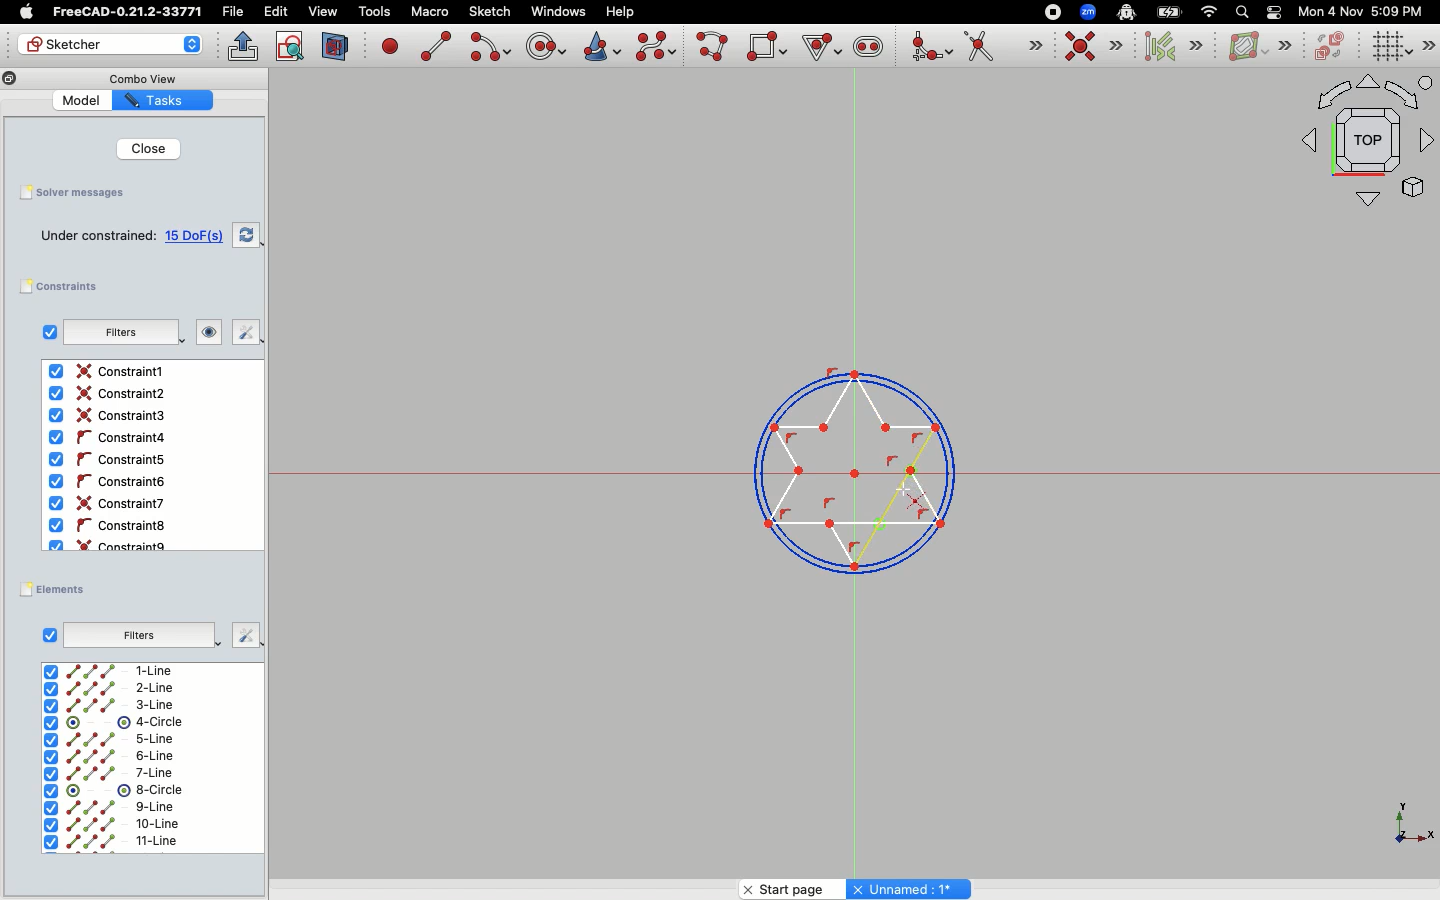 The width and height of the screenshot is (1440, 900). I want to click on Constraint9, so click(113, 544).